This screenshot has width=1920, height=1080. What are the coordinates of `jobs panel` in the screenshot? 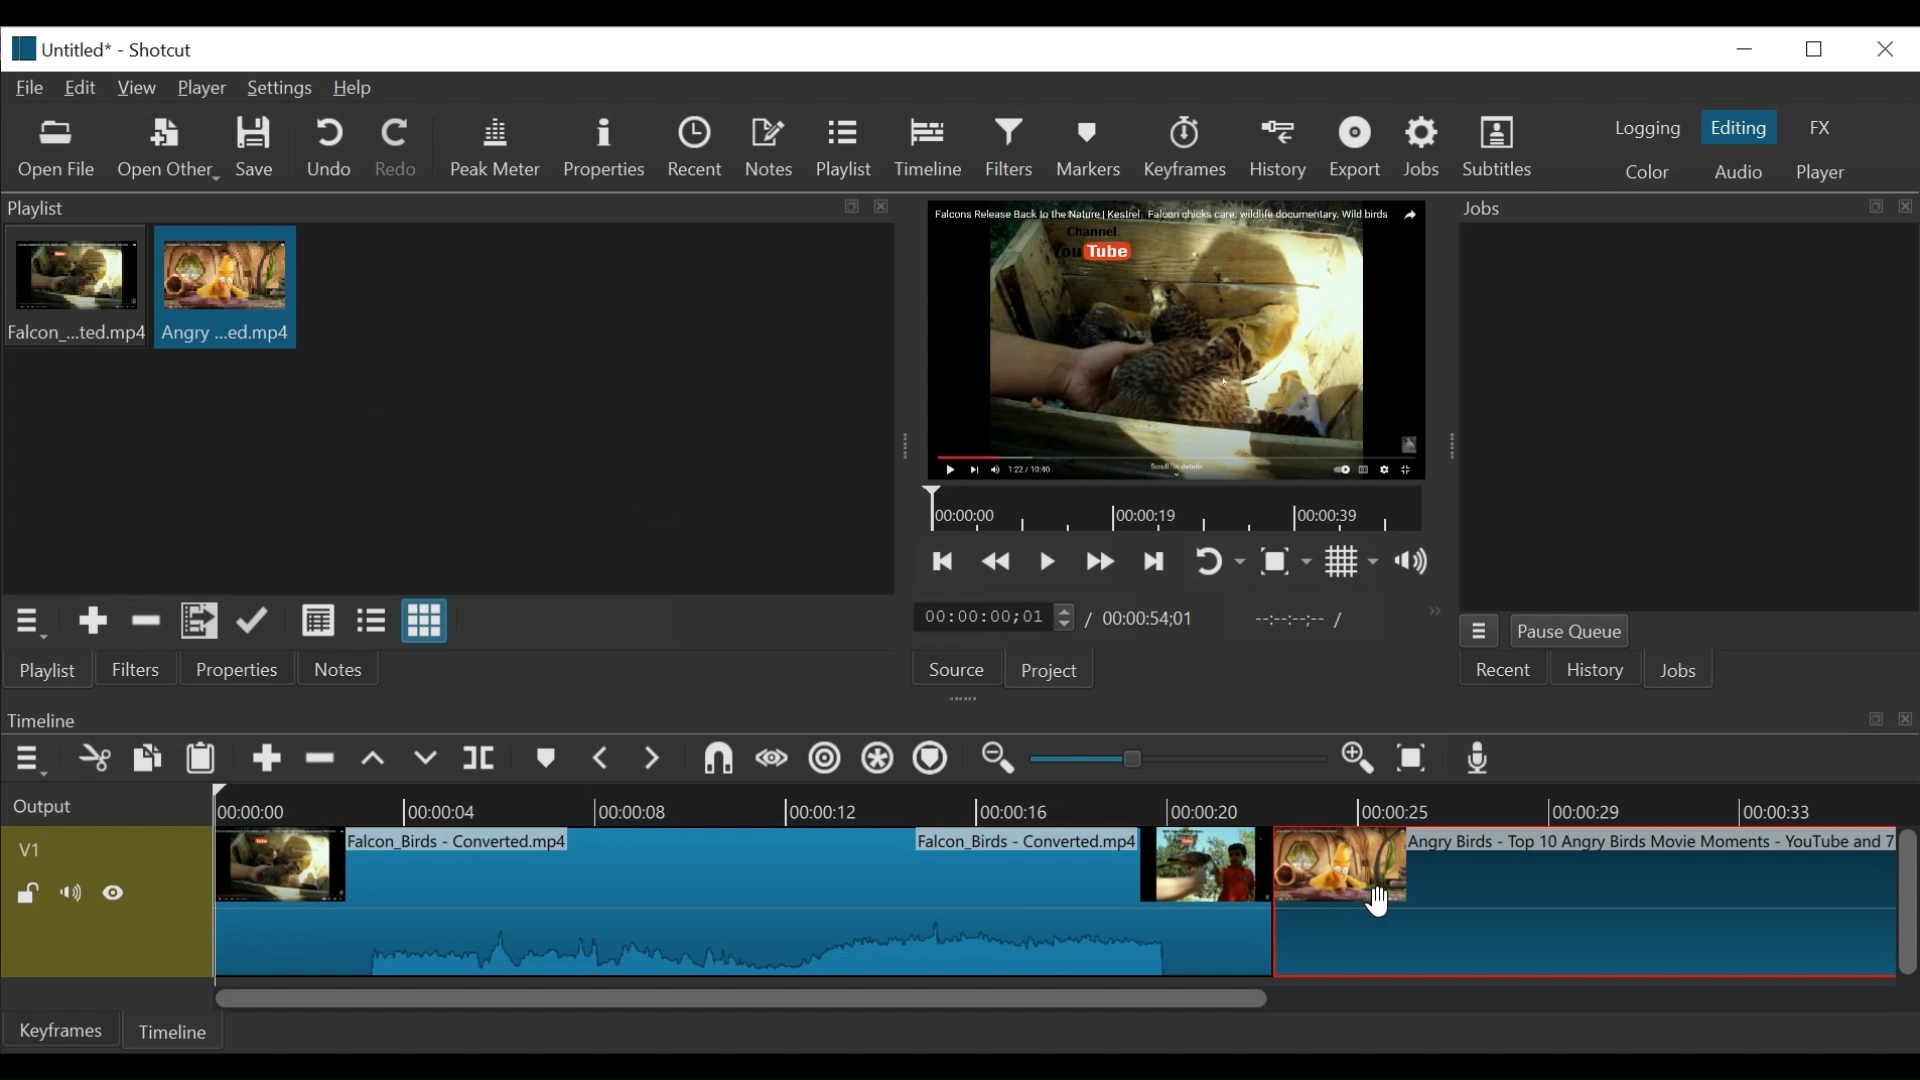 It's located at (1688, 416).